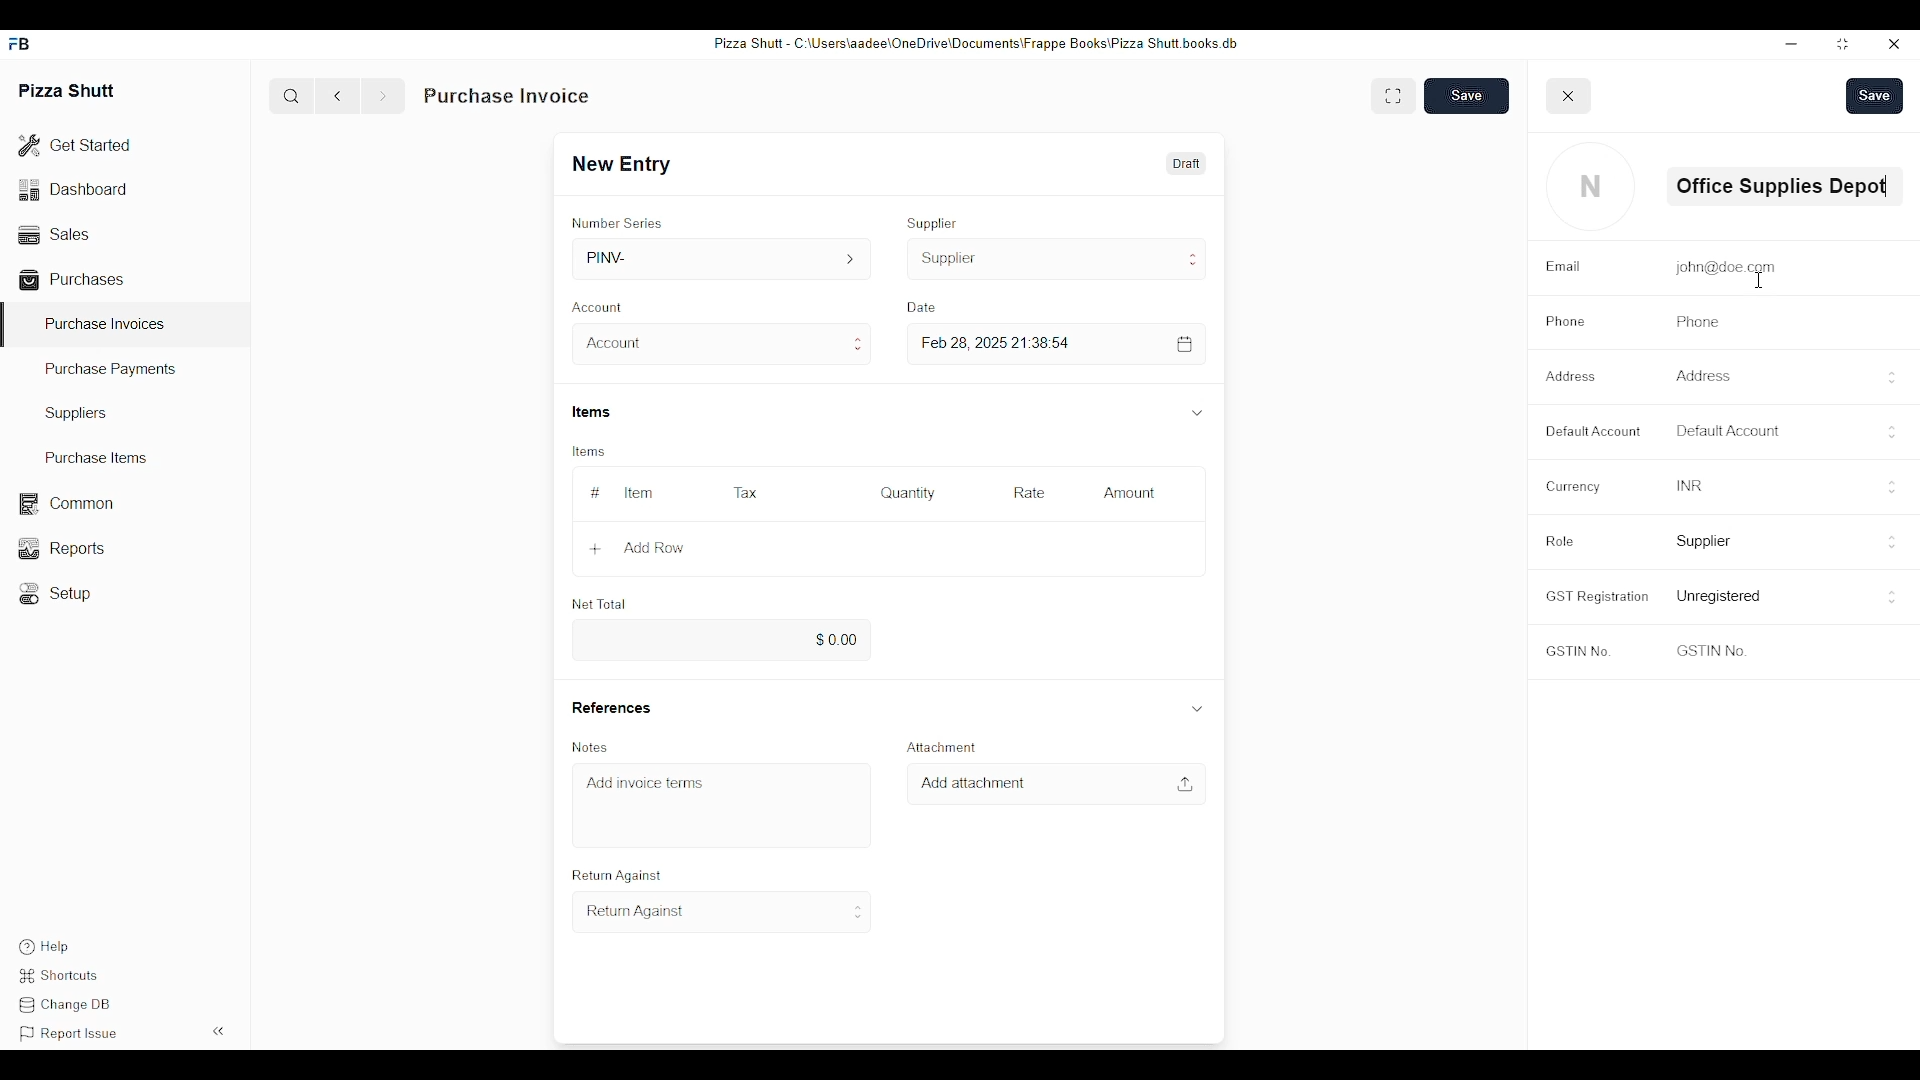  What do you see at coordinates (1591, 186) in the screenshot?
I see `Profile photo` at bounding box center [1591, 186].